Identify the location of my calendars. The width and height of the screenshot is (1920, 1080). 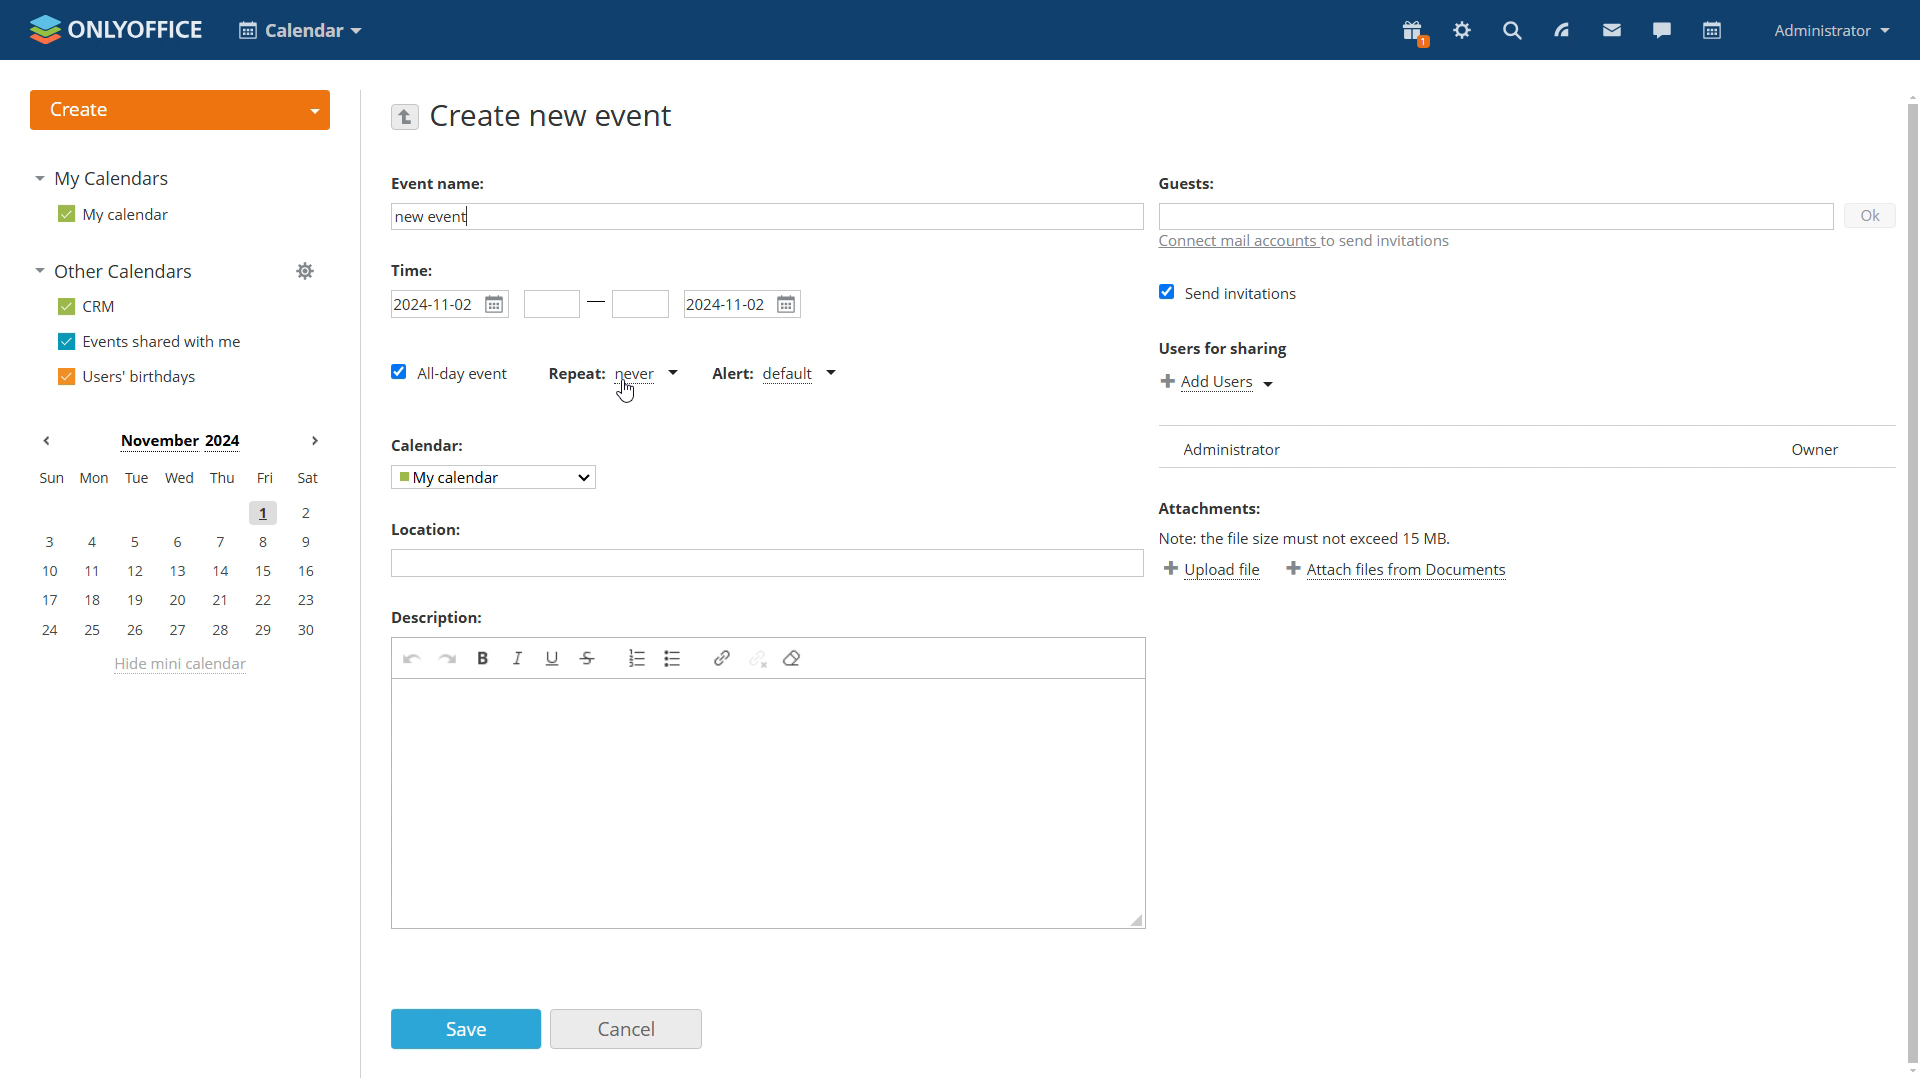
(106, 176).